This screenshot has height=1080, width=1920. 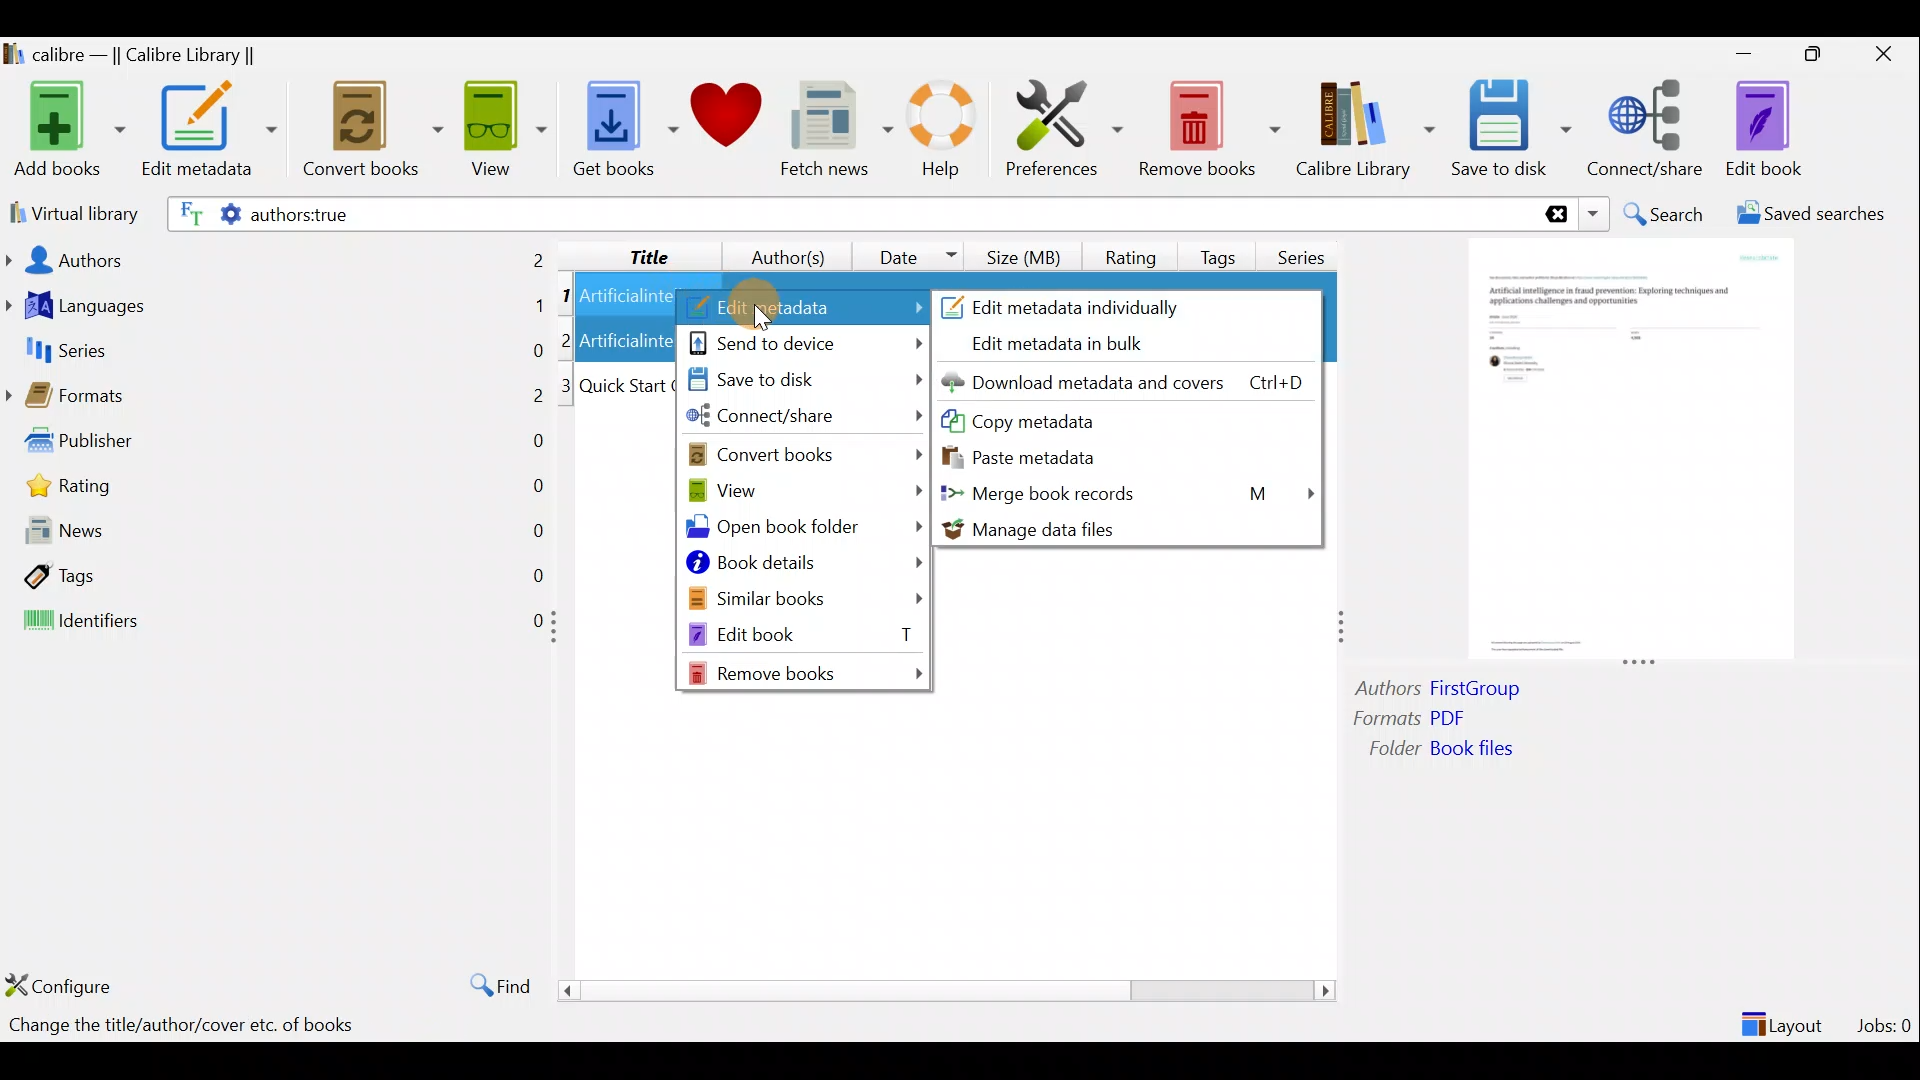 I want to click on Convert books, so click(x=807, y=454).